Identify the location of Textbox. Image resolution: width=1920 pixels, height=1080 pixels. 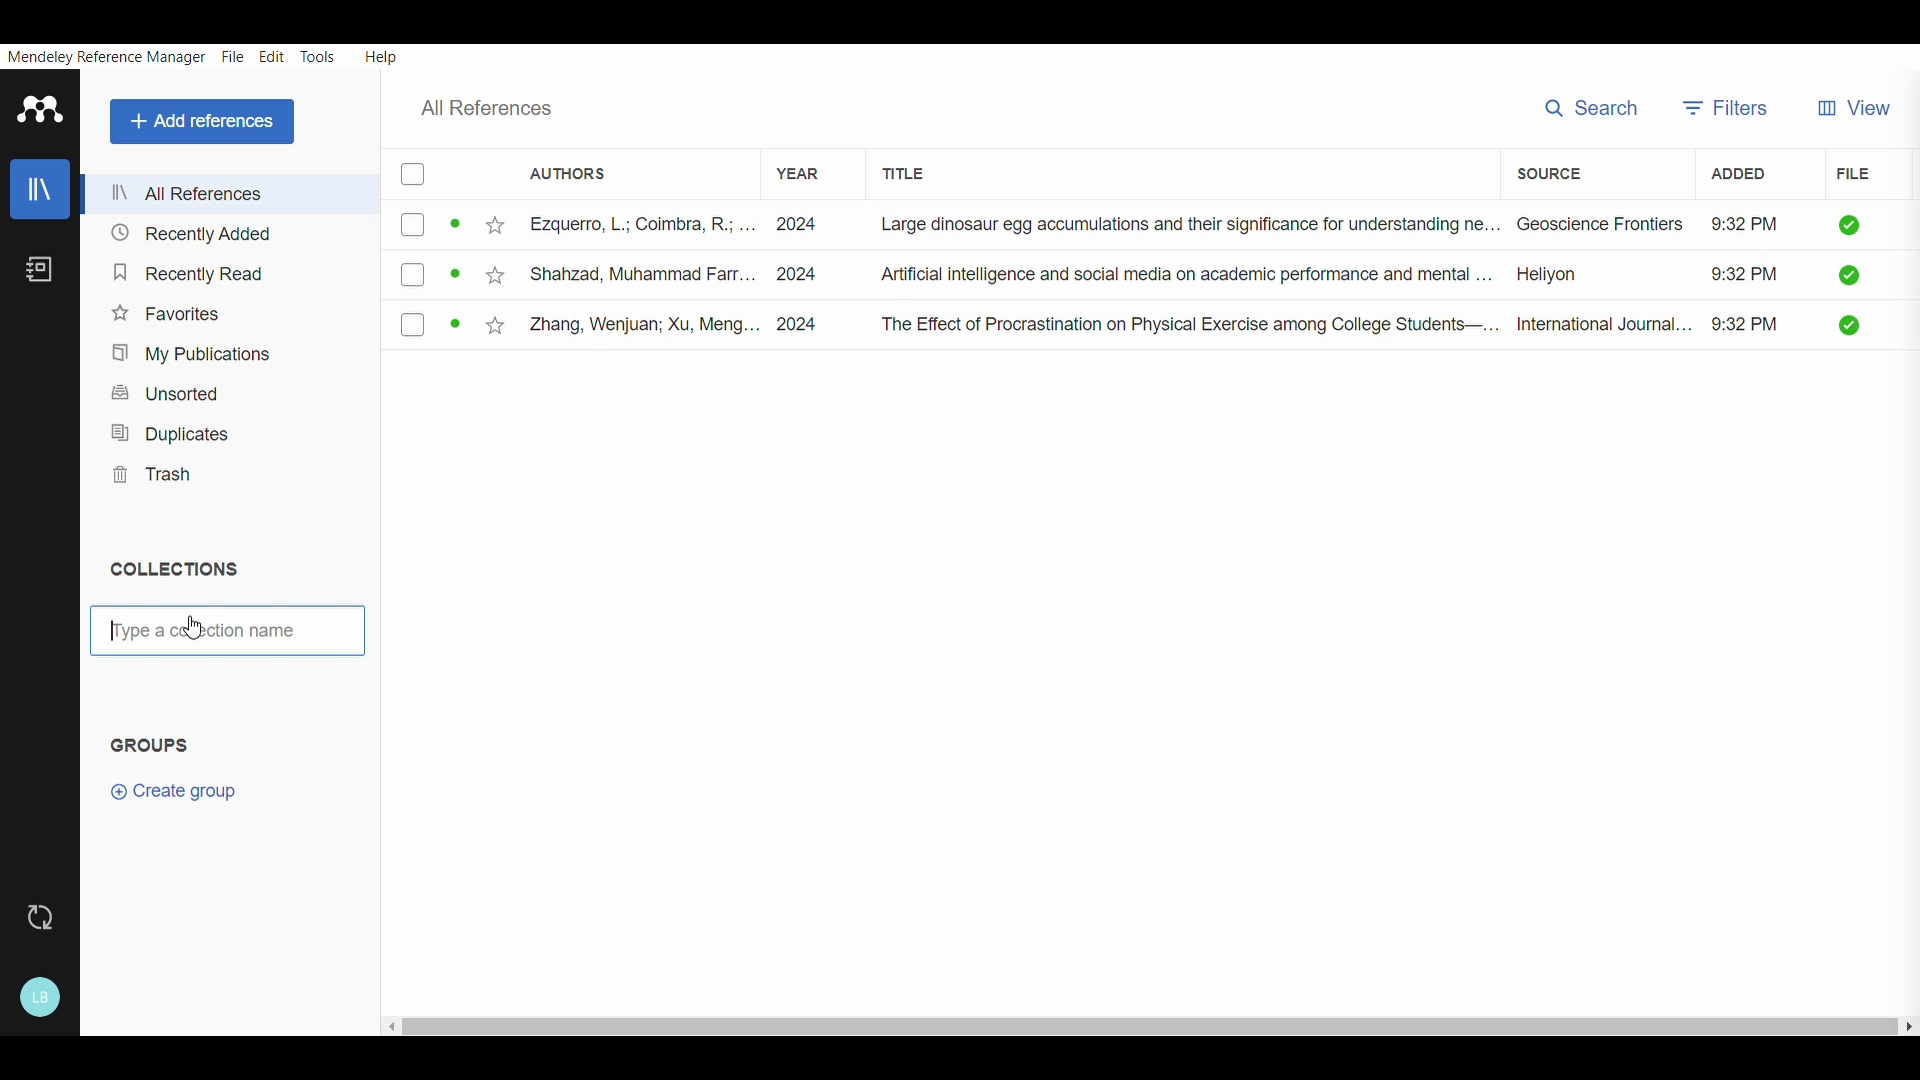
(226, 633).